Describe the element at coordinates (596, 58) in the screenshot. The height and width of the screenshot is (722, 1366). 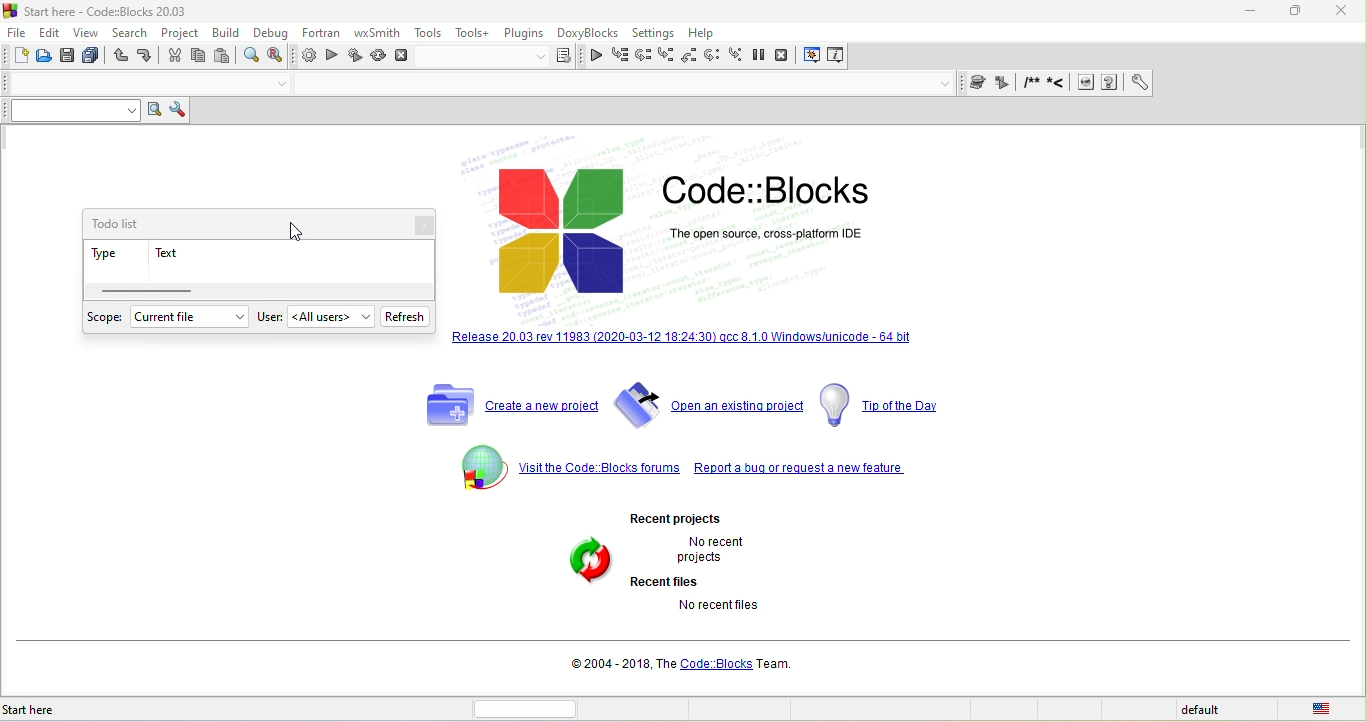
I see `continue` at that location.